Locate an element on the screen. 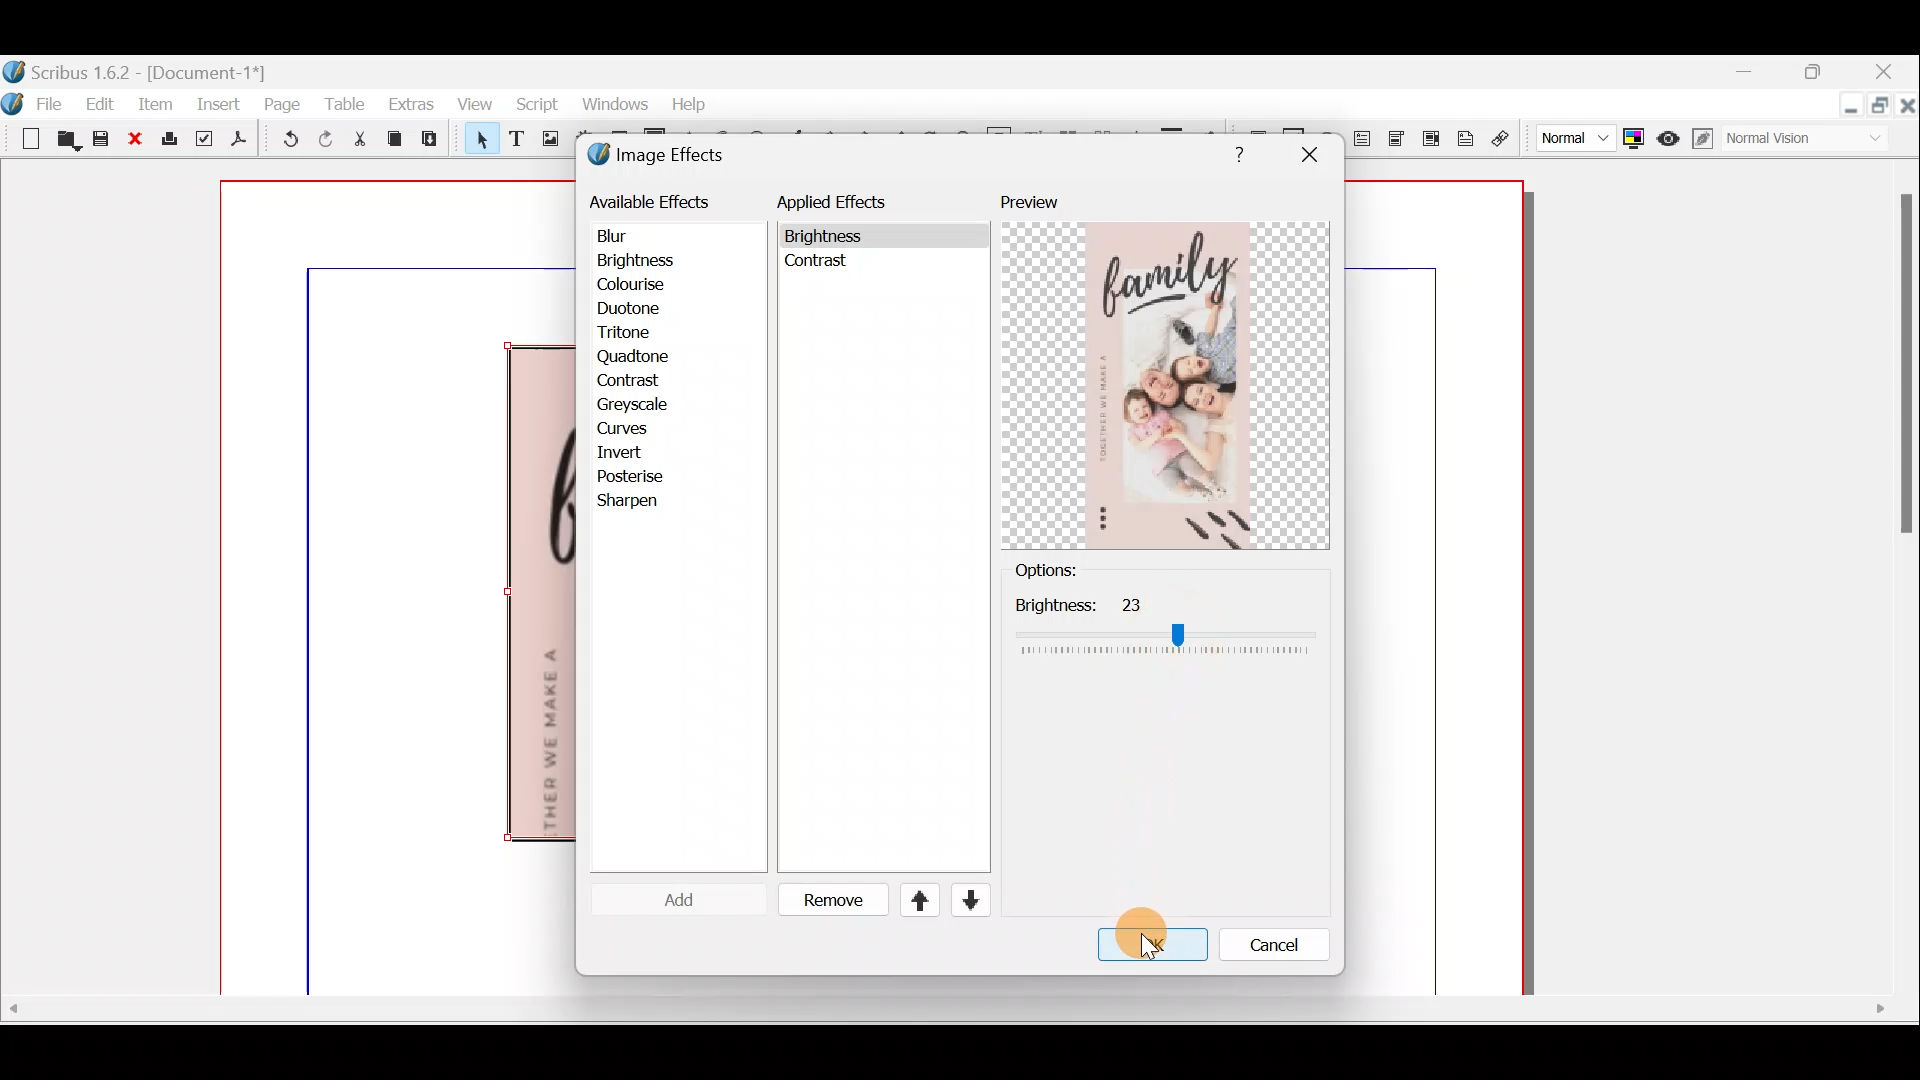 The image size is (1920, 1080). Move down is located at coordinates (968, 900).